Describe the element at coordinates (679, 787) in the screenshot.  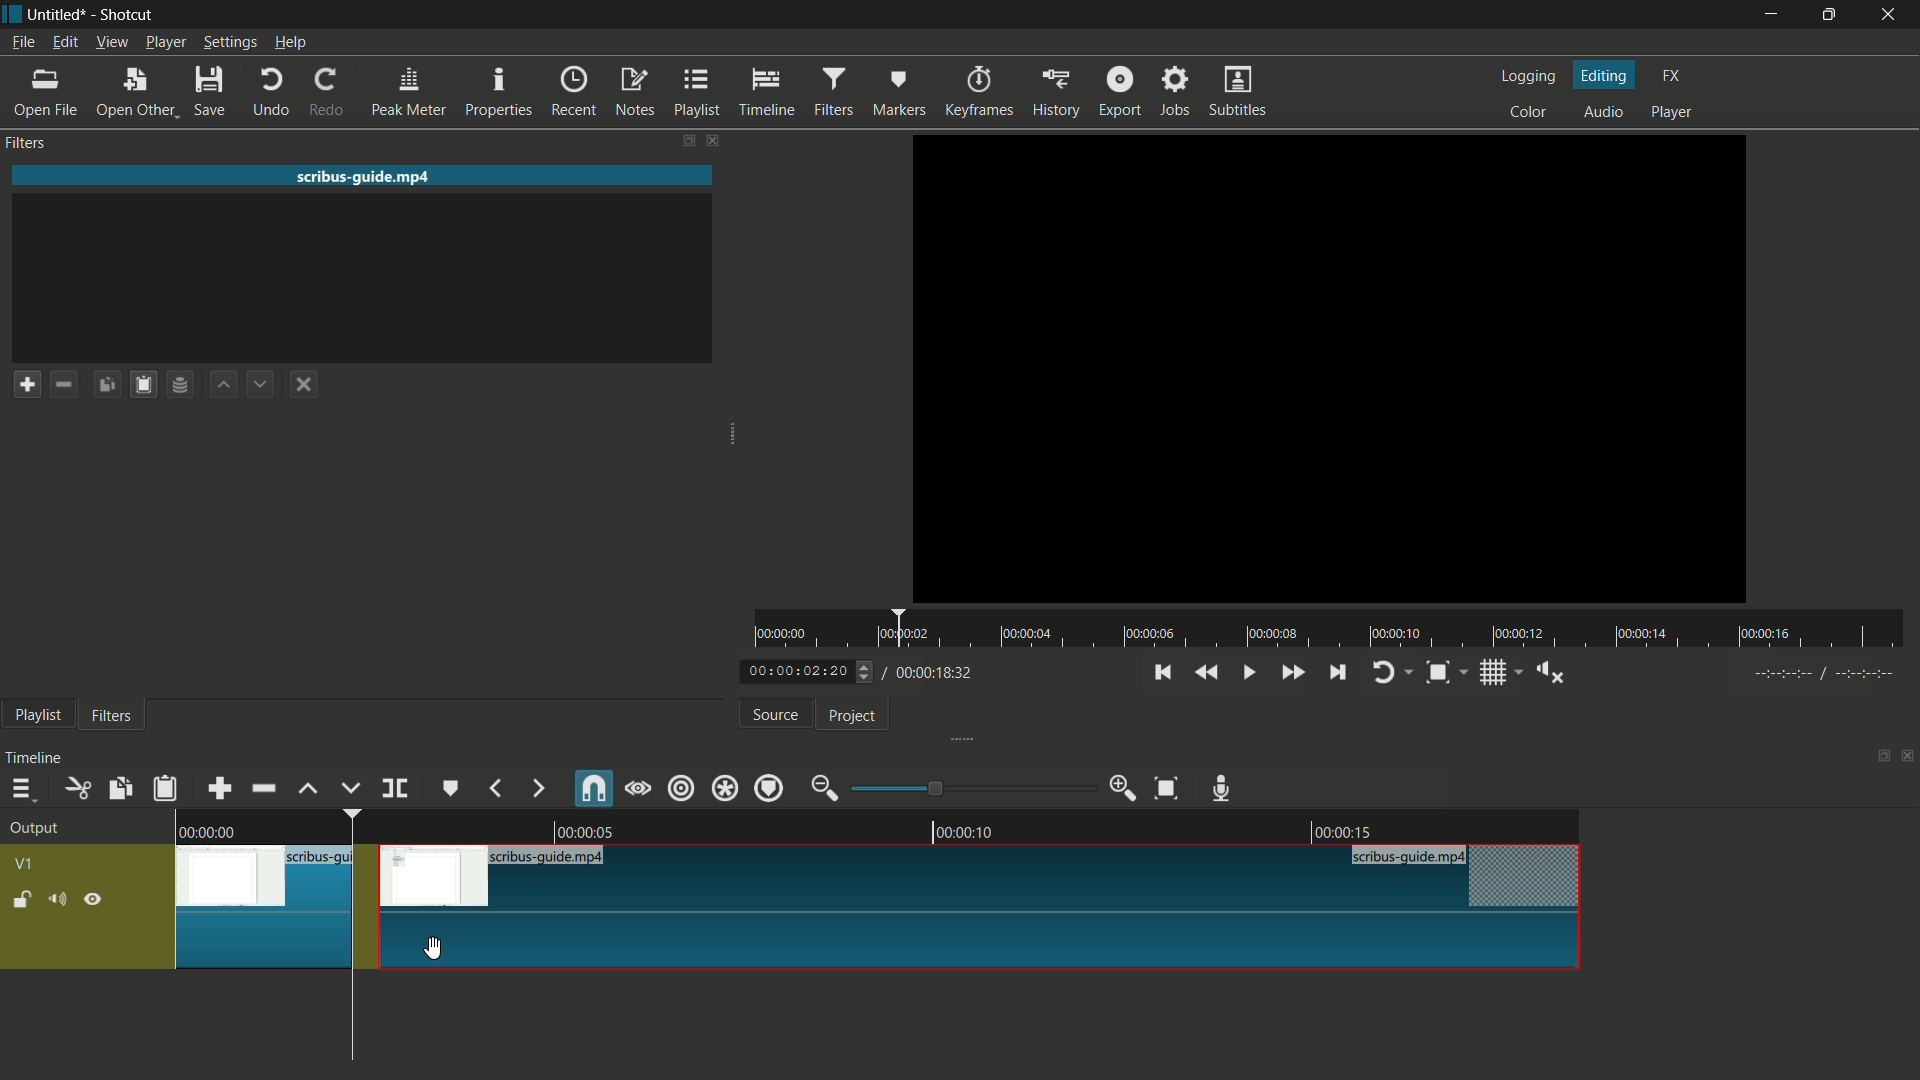
I see `ripple` at that location.